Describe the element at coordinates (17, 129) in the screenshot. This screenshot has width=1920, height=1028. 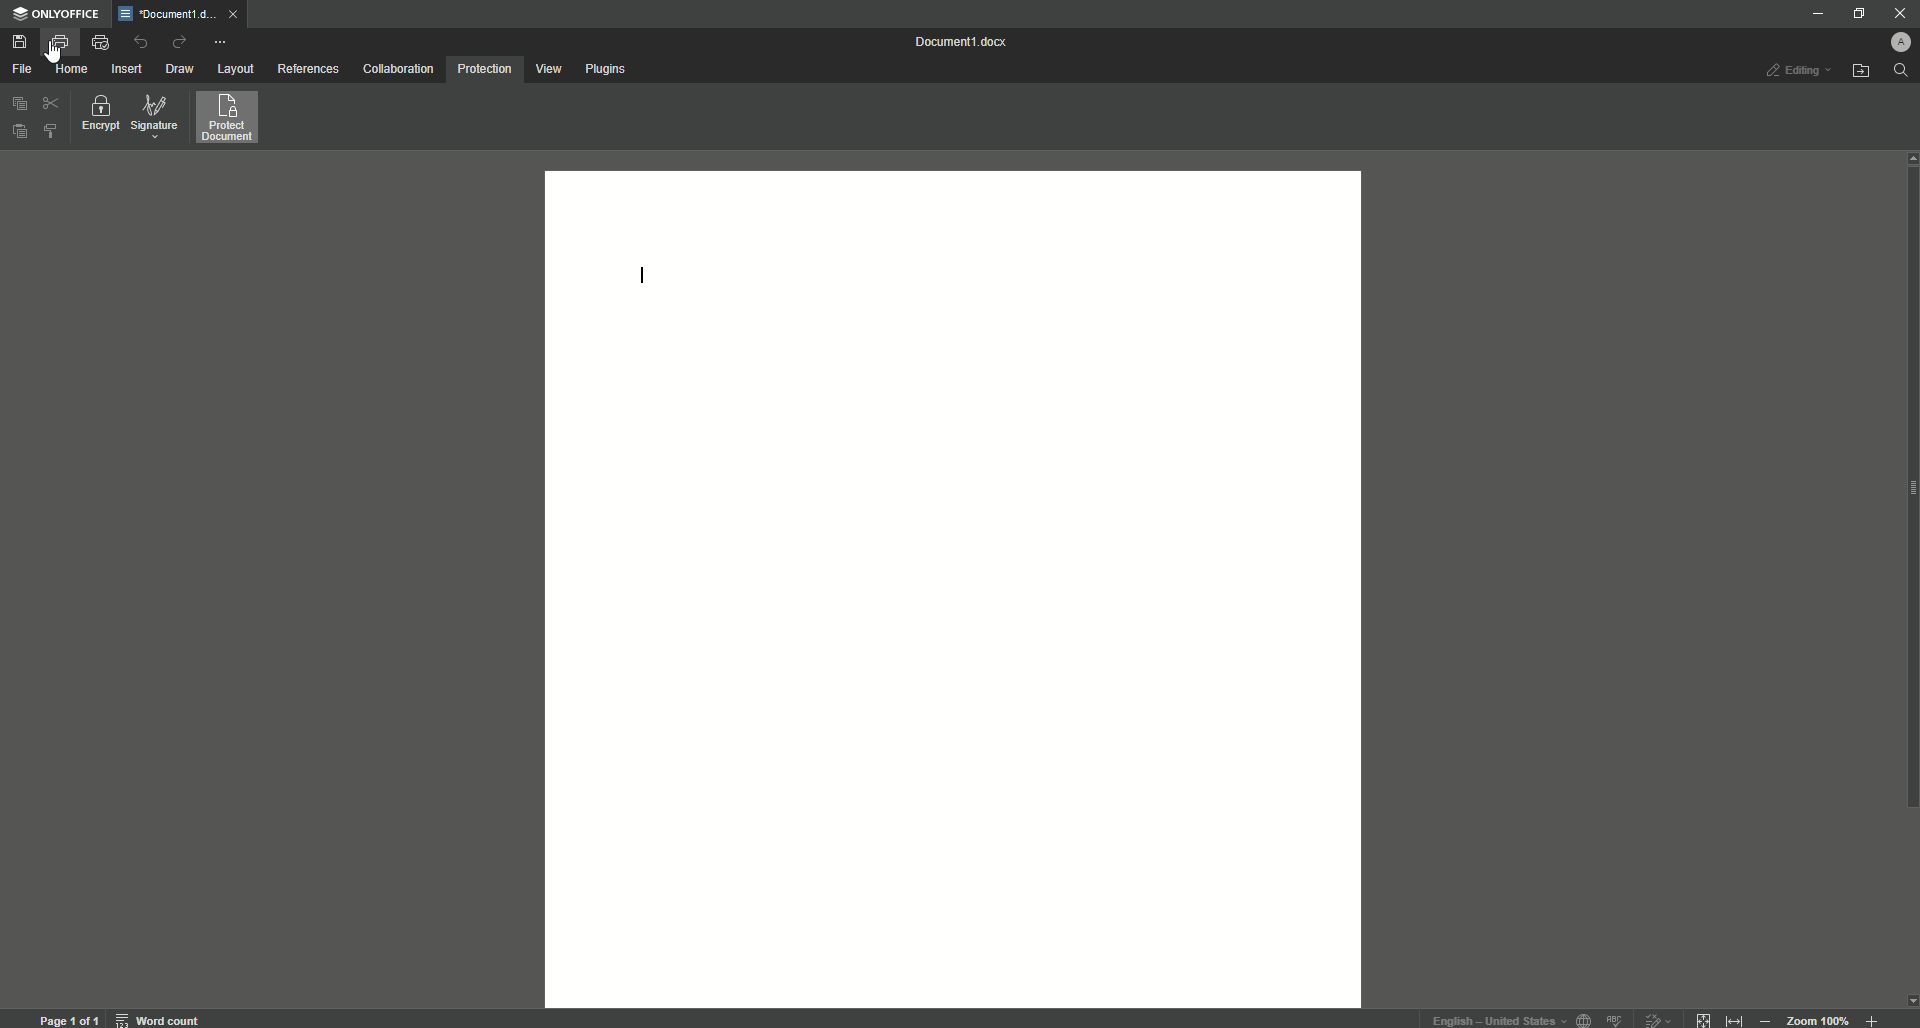
I see `Paste` at that location.